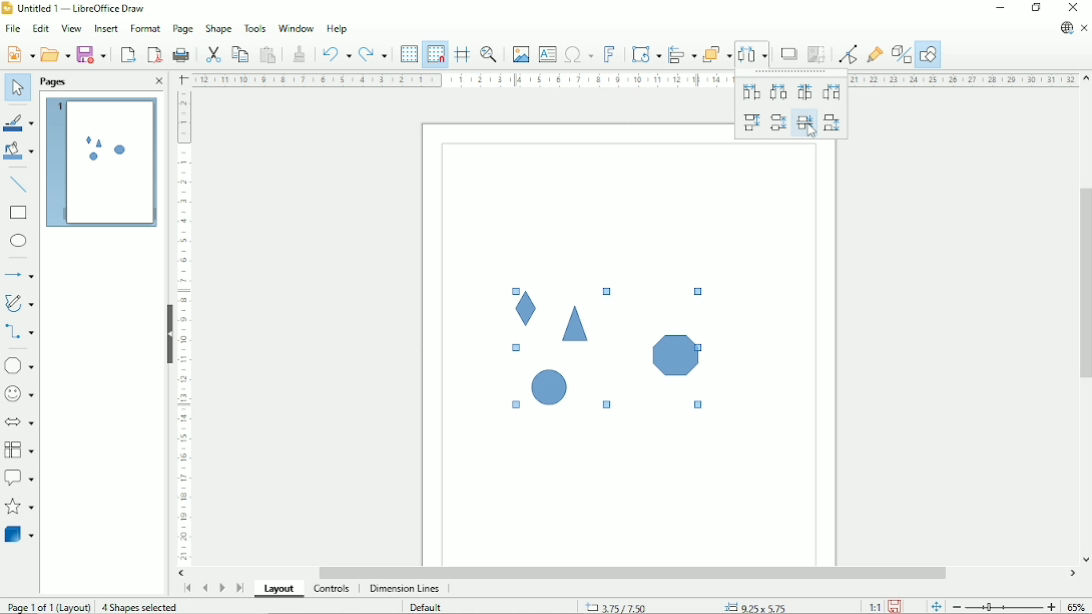 This screenshot has width=1092, height=614. What do you see at coordinates (92, 54) in the screenshot?
I see `Save` at bounding box center [92, 54].